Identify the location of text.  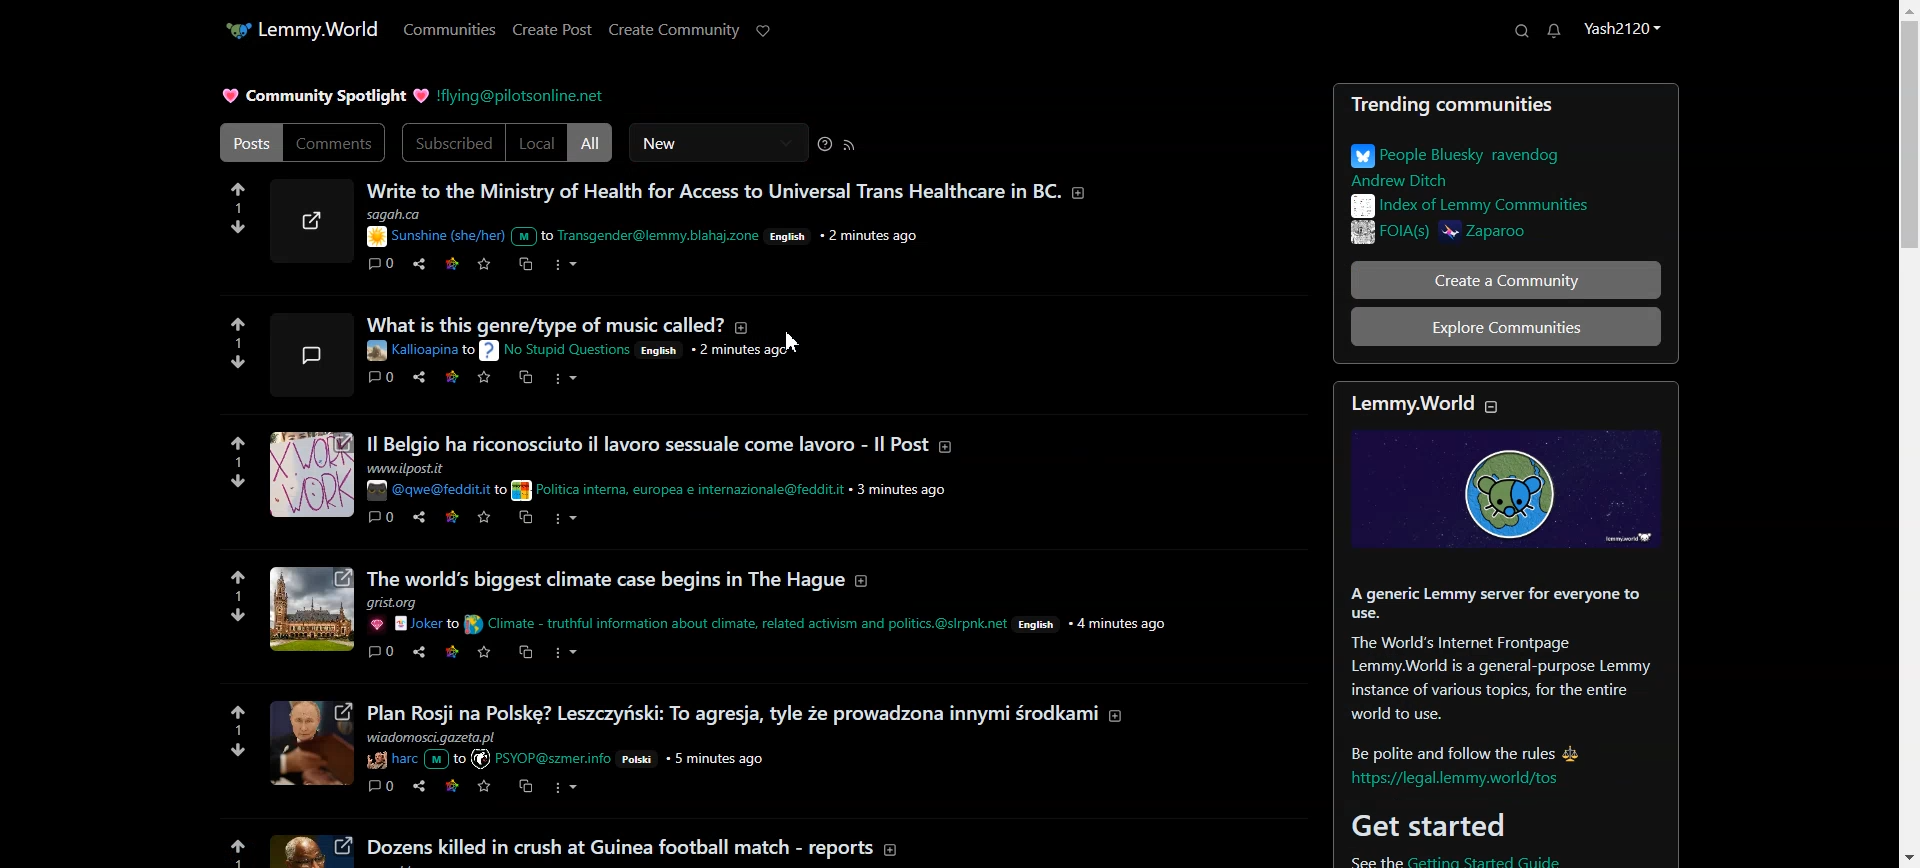
(441, 603).